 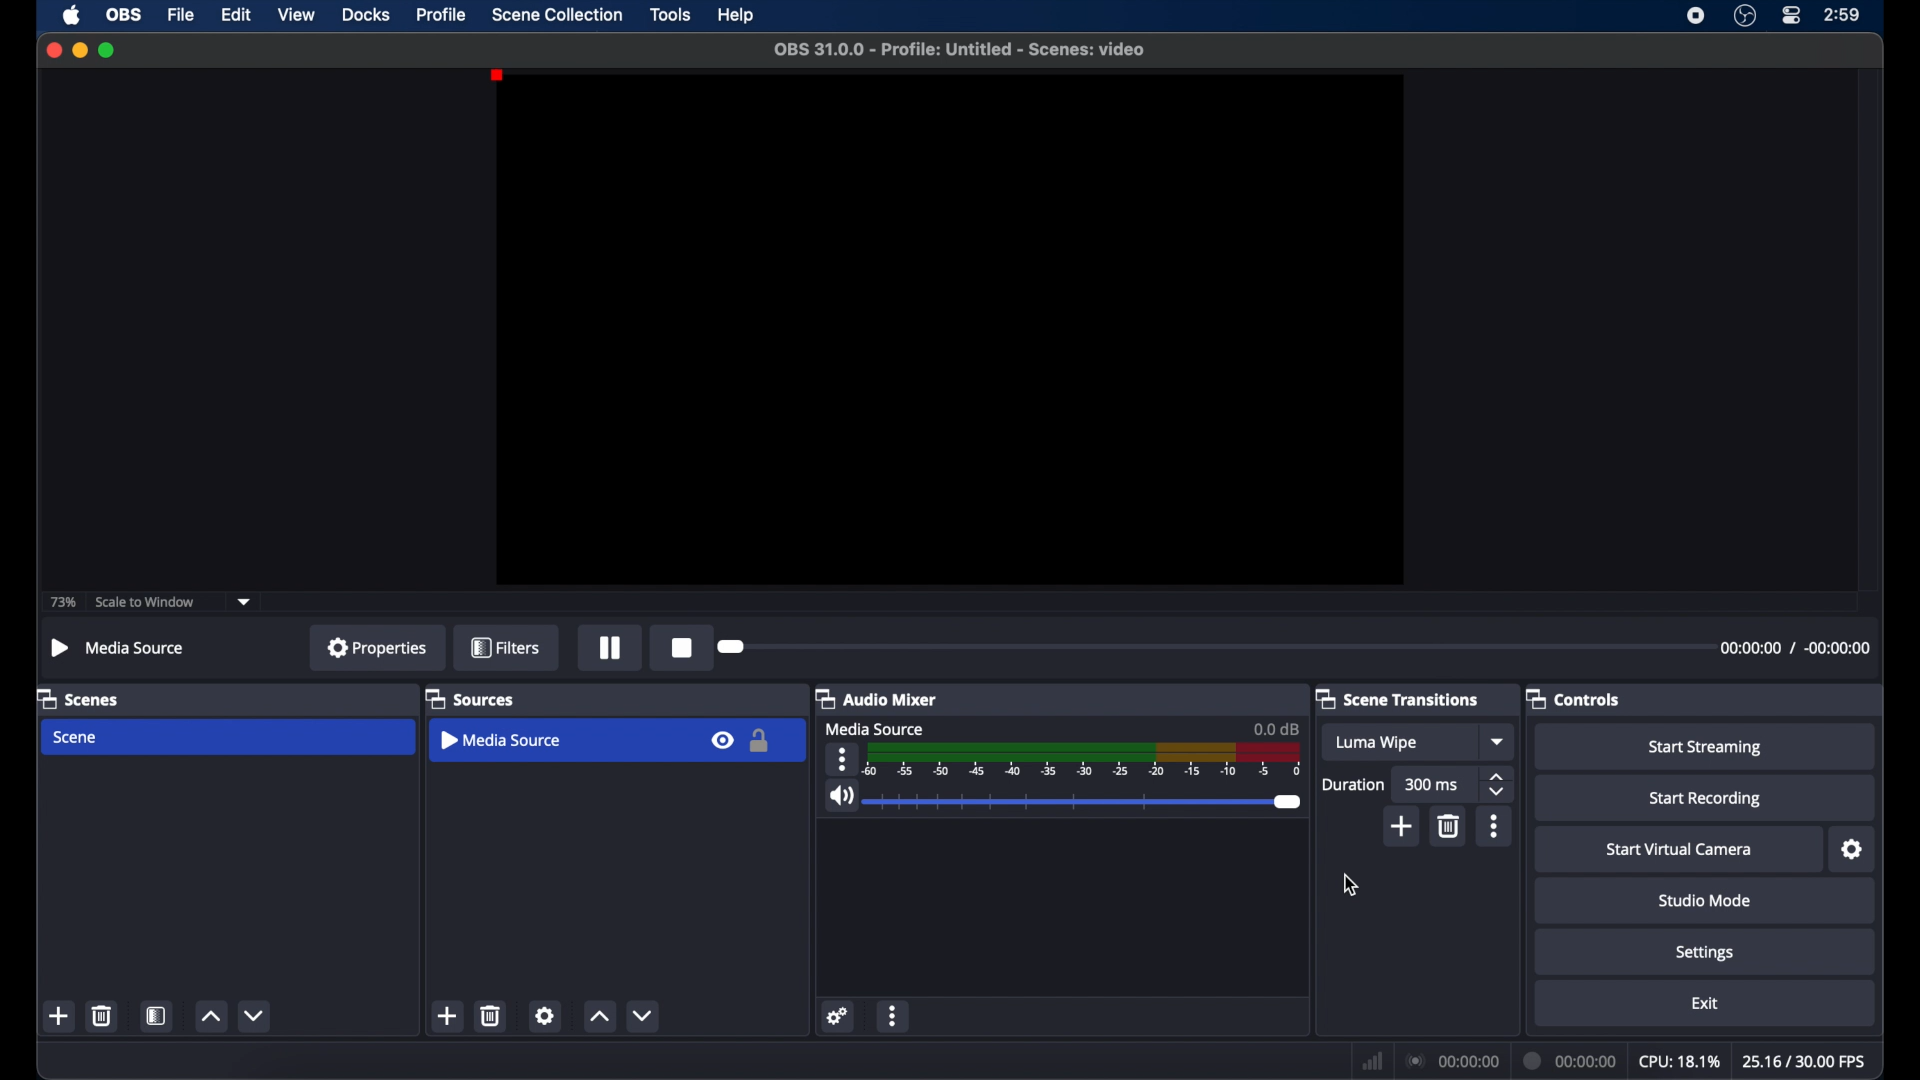 What do you see at coordinates (1680, 1062) in the screenshot?
I see `cpu` at bounding box center [1680, 1062].